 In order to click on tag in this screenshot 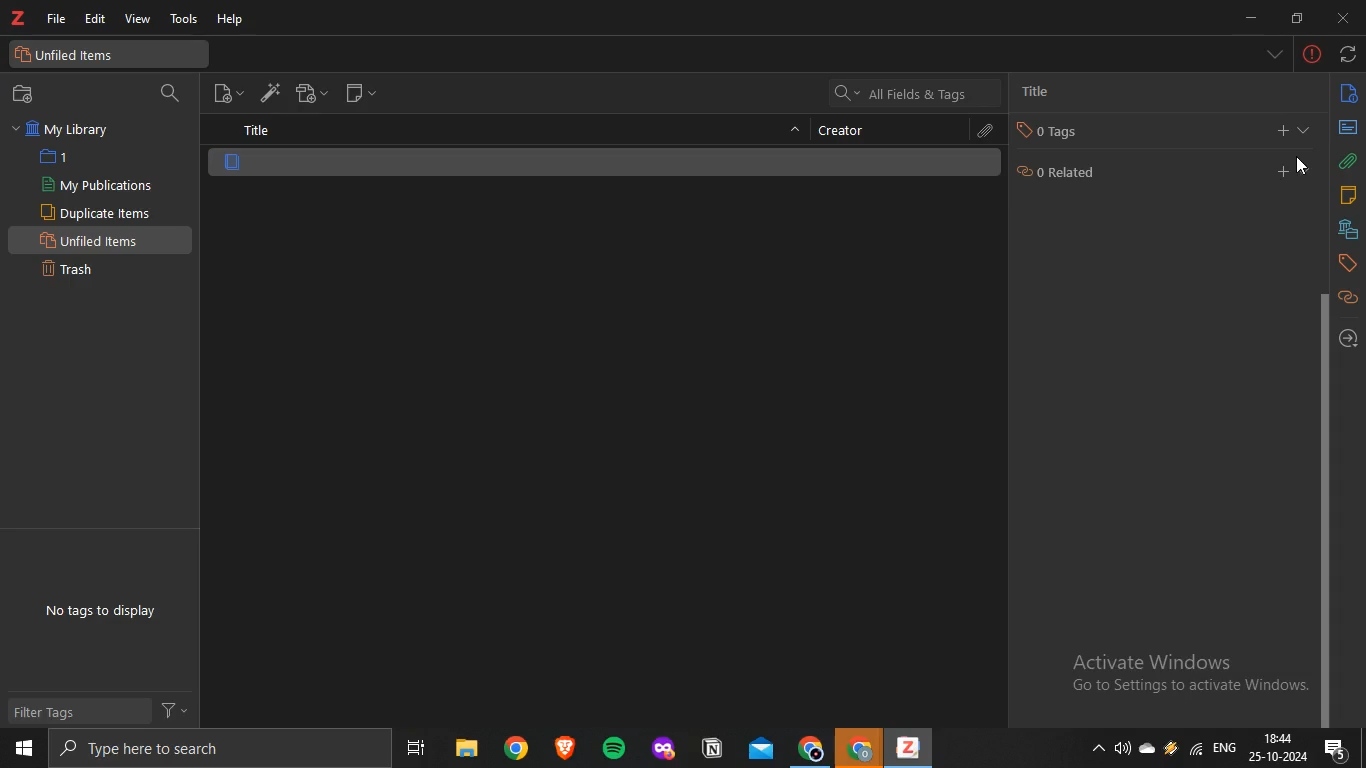, I will do `click(1049, 129)`.